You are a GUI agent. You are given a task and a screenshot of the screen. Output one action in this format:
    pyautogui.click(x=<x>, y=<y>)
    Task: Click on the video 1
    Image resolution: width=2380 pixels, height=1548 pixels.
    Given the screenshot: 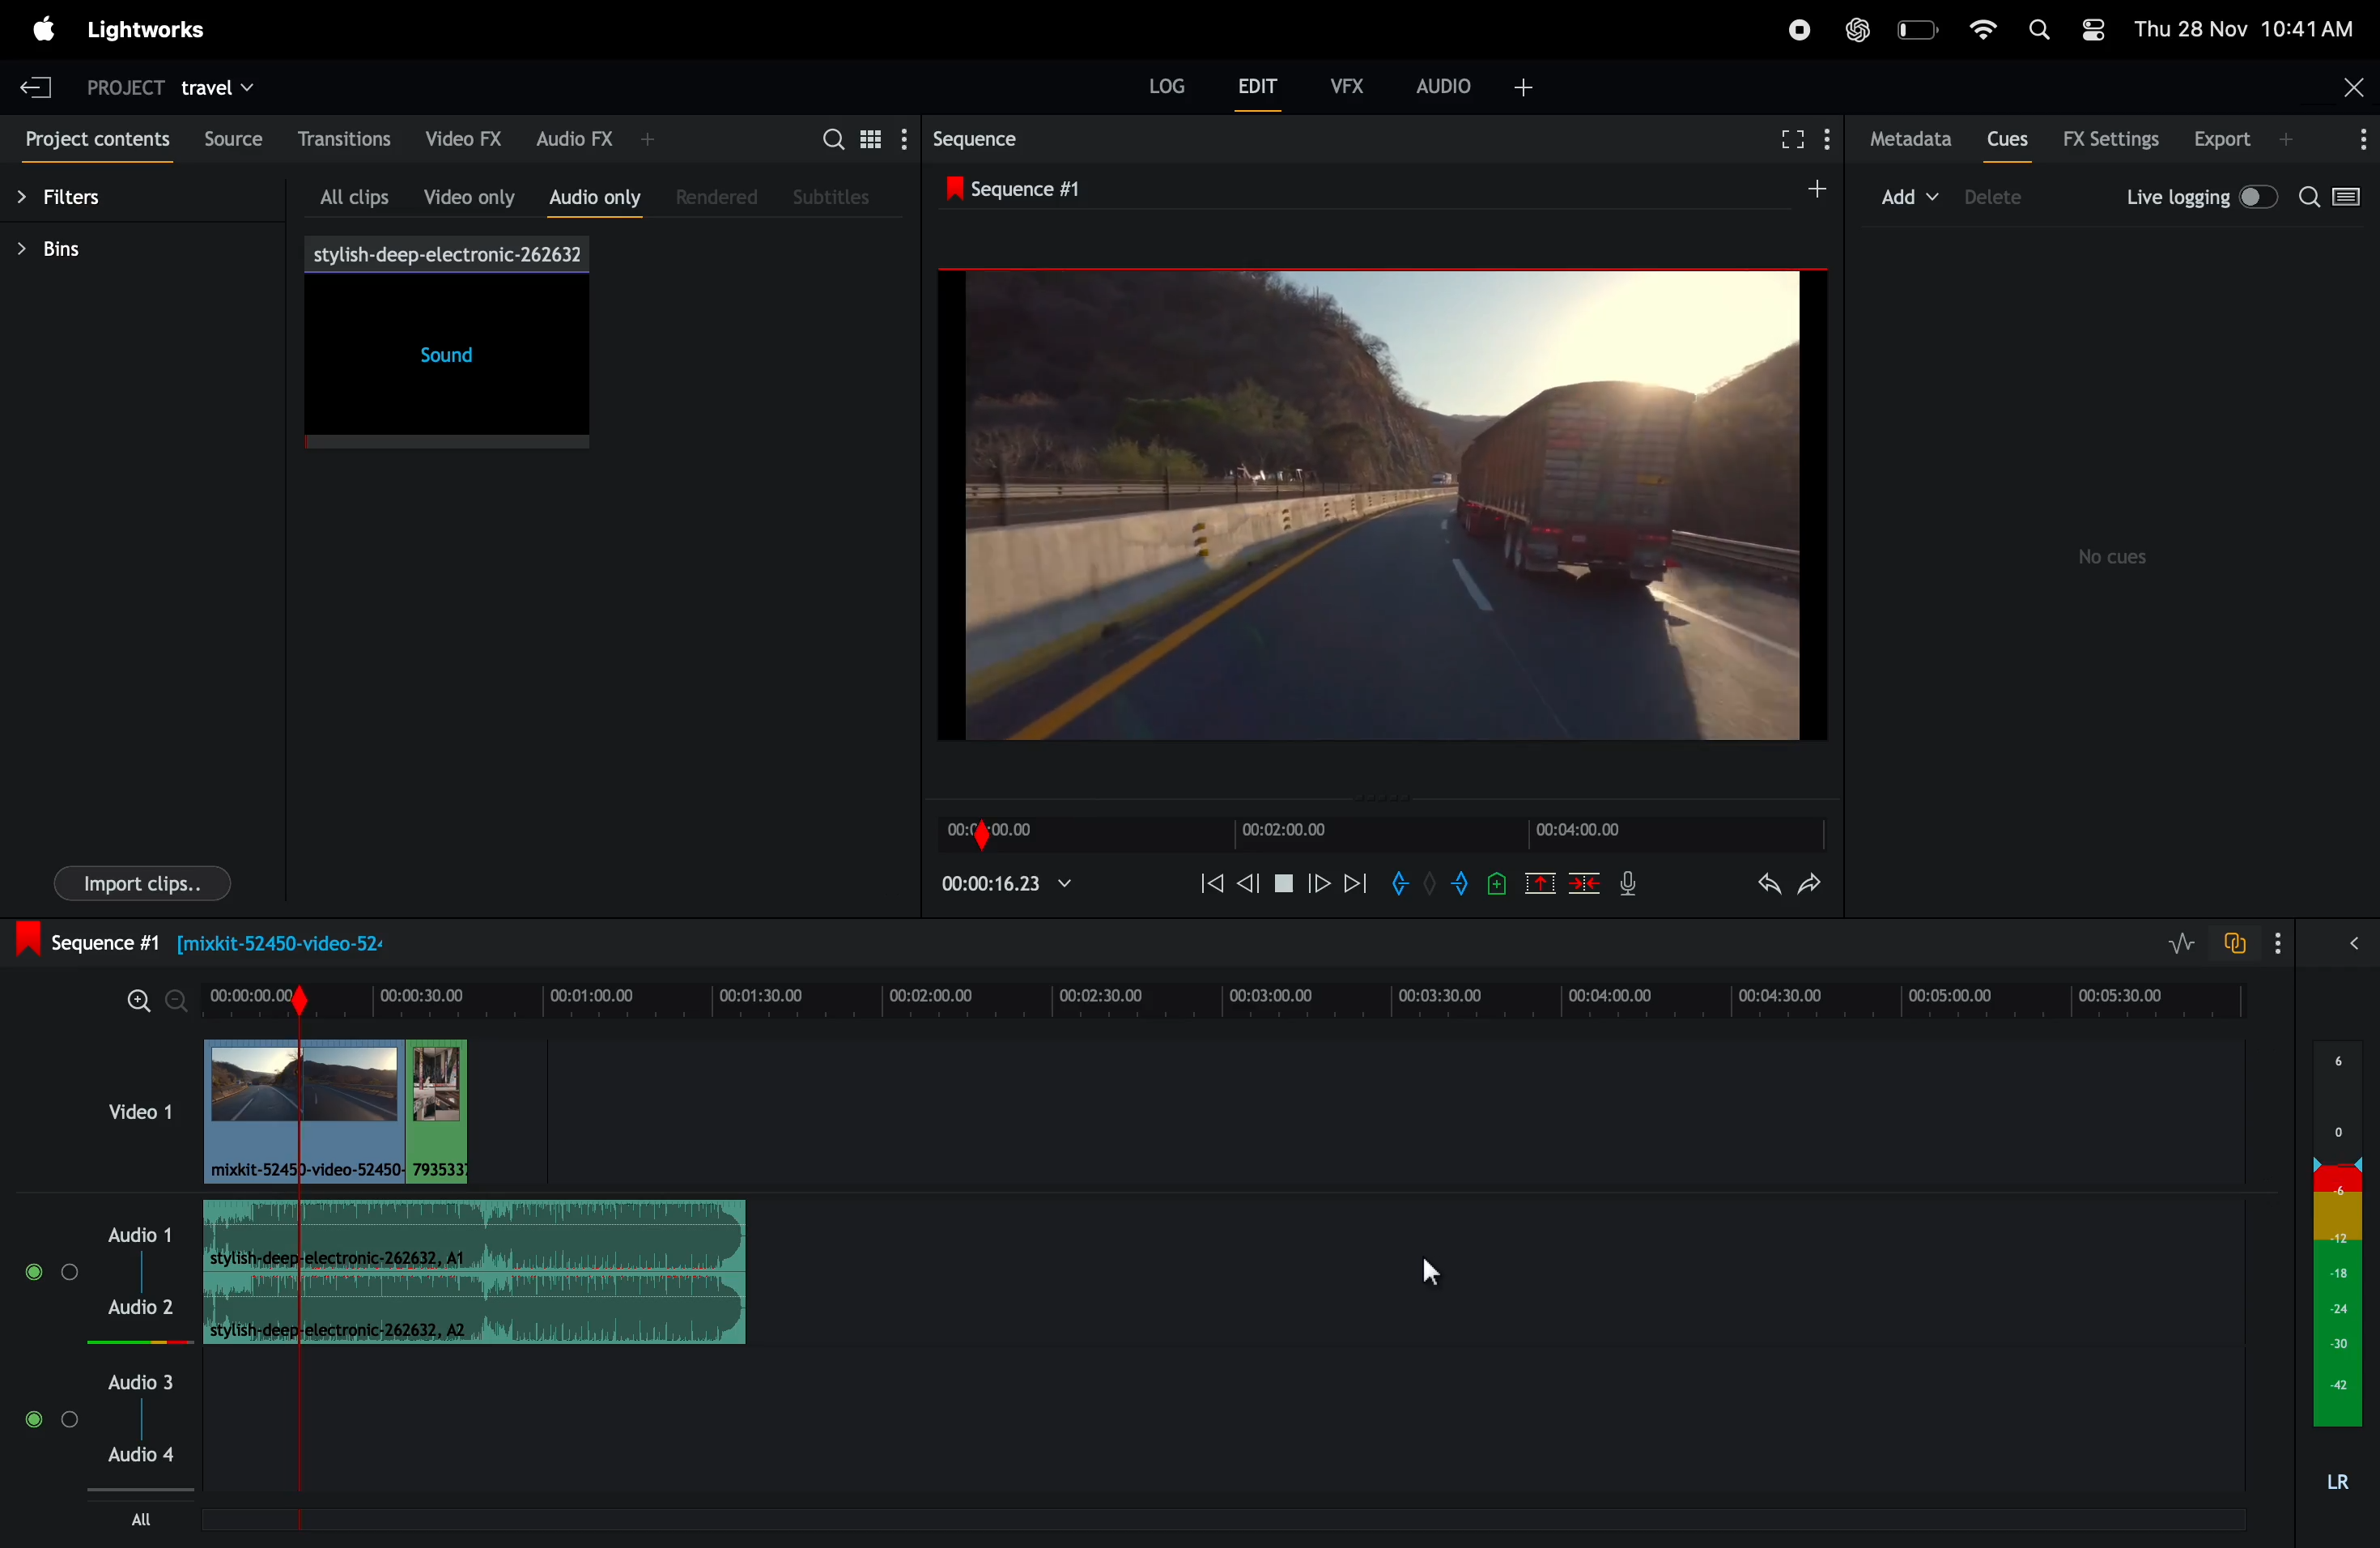 What is the action you would take?
    pyautogui.click(x=128, y=1118)
    